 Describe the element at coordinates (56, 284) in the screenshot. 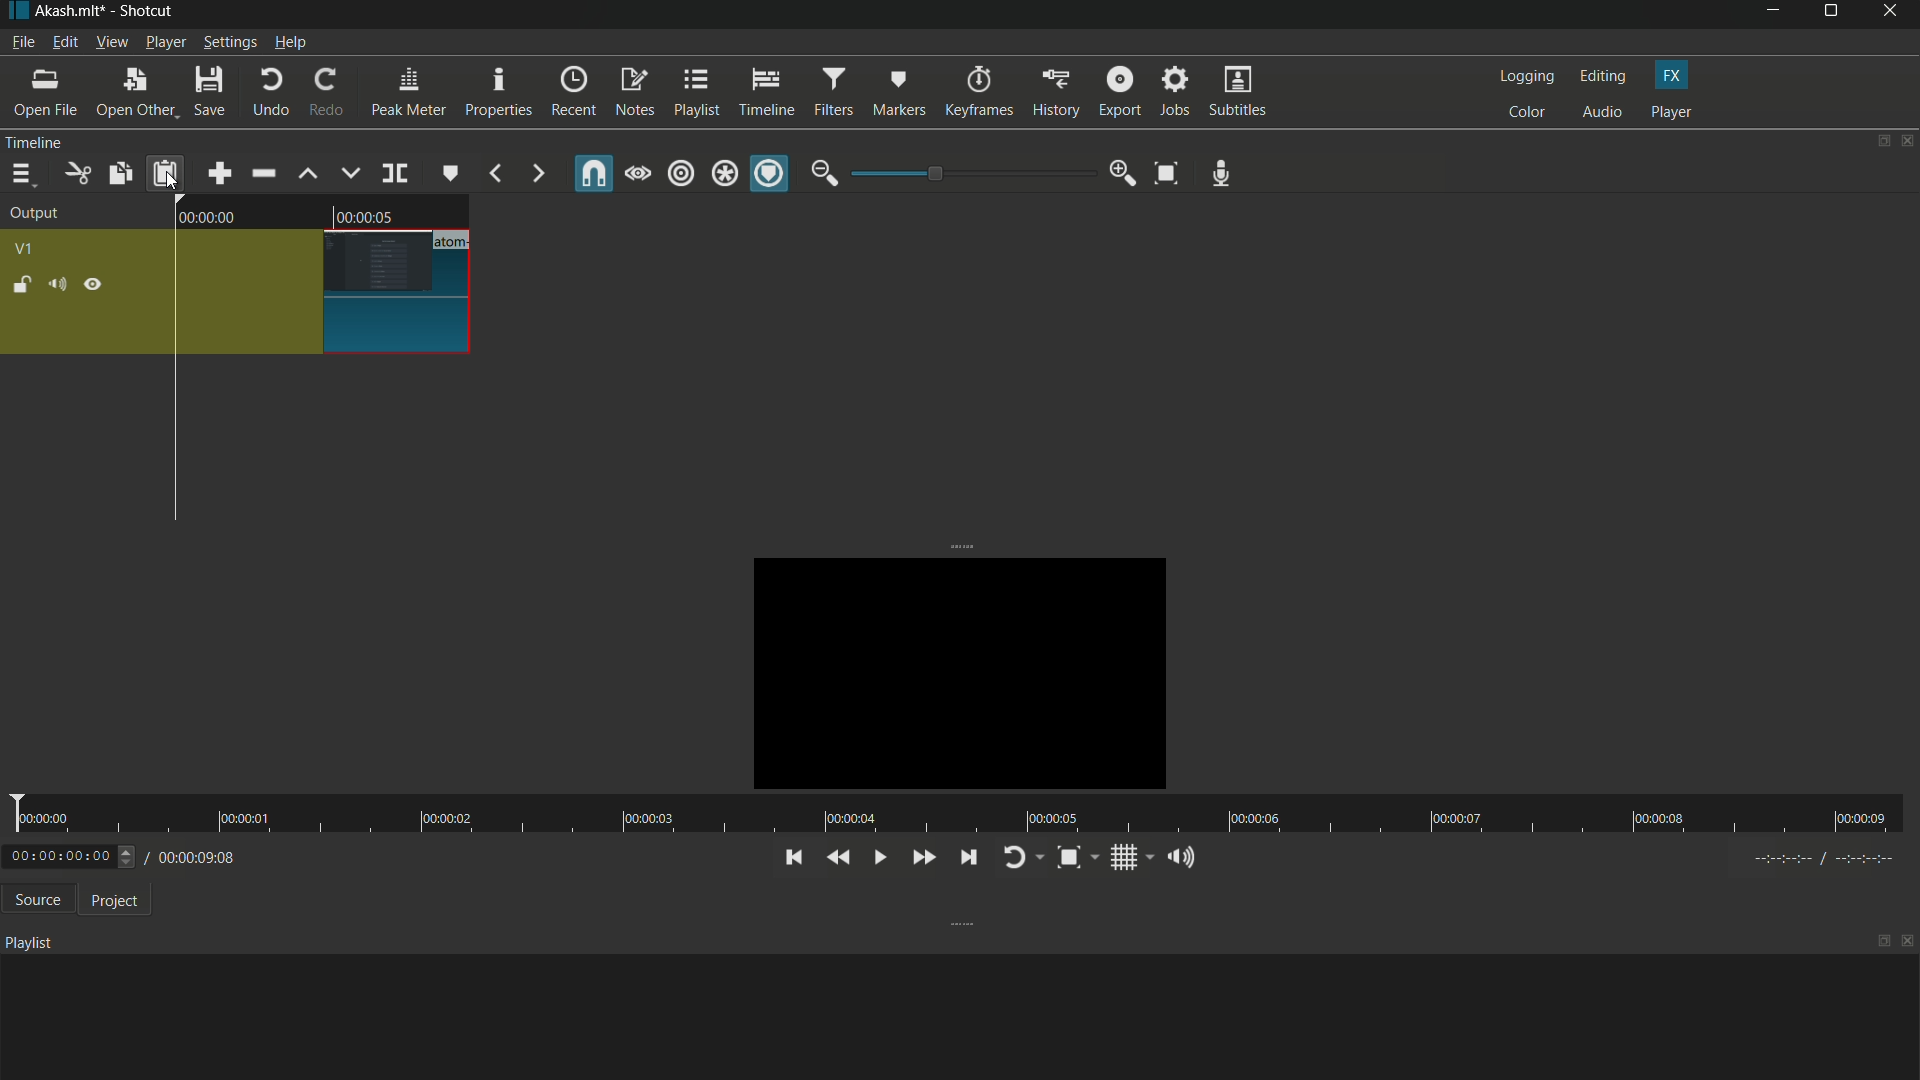

I see `mute` at that location.